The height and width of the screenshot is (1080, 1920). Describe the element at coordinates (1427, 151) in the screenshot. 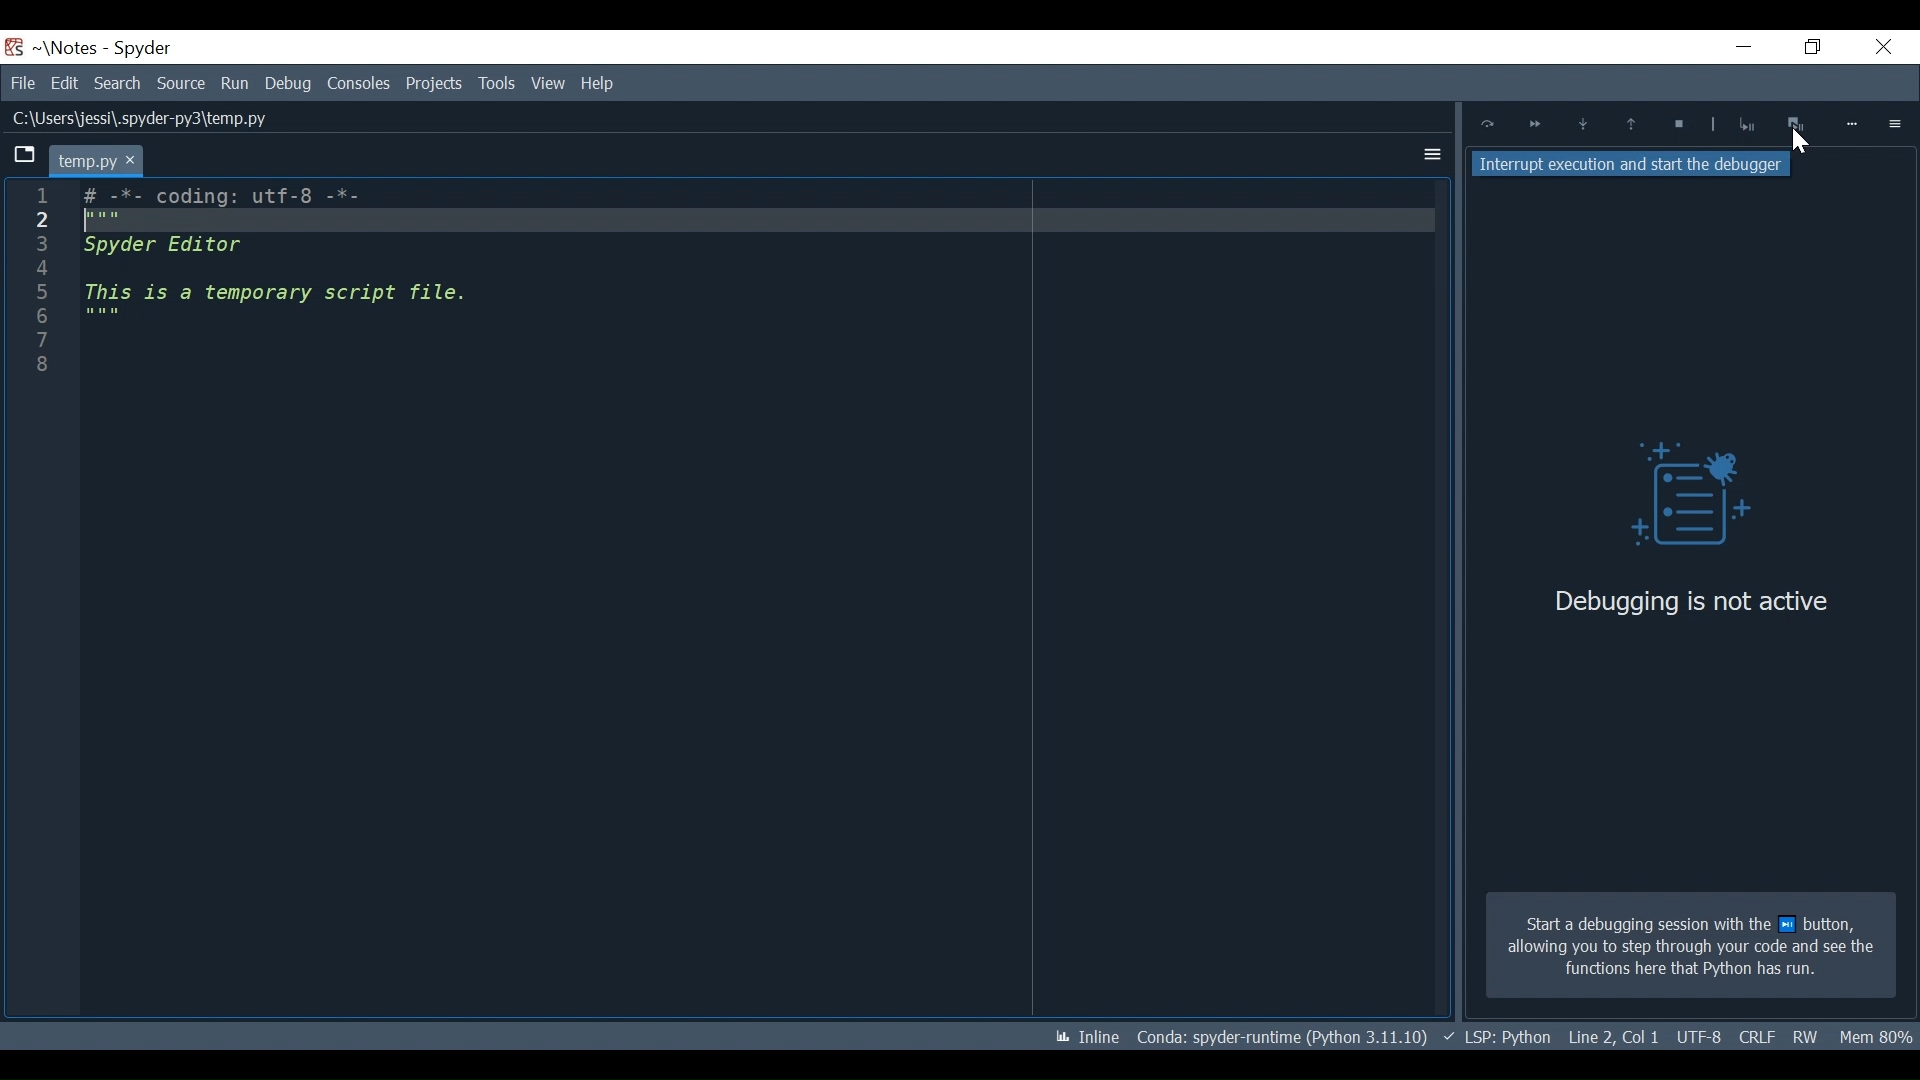

I see `More Options` at that location.